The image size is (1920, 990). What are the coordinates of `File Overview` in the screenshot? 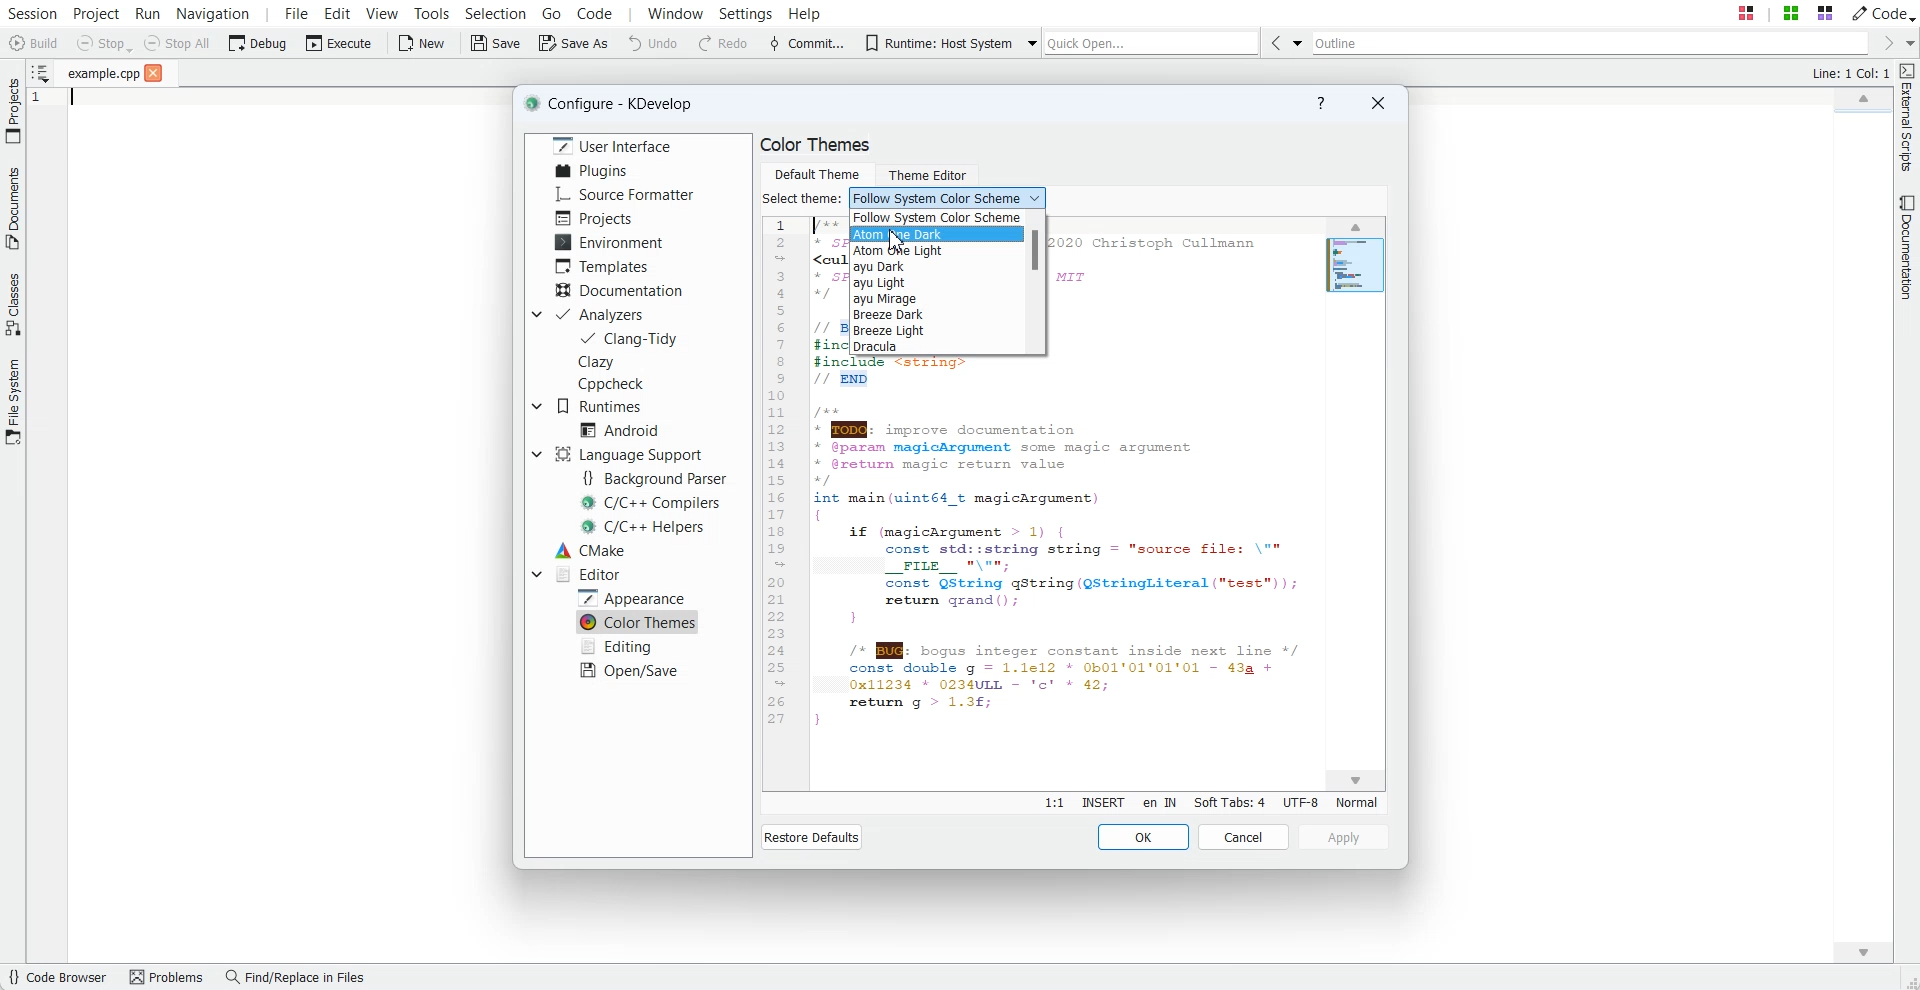 It's located at (1859, 115).